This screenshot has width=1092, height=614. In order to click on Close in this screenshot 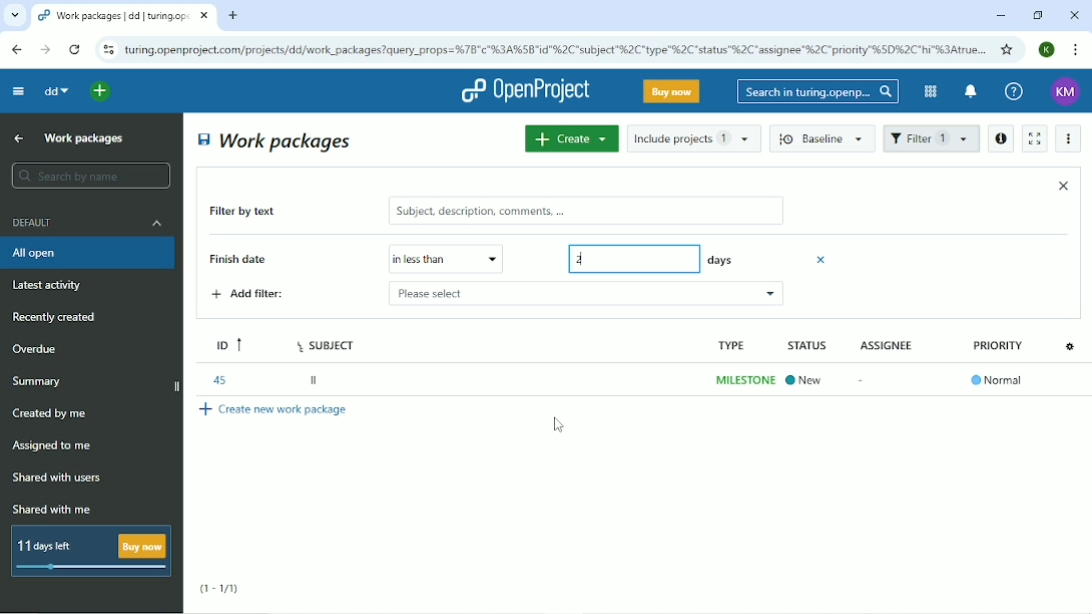, I will do `click(823, 259)`.